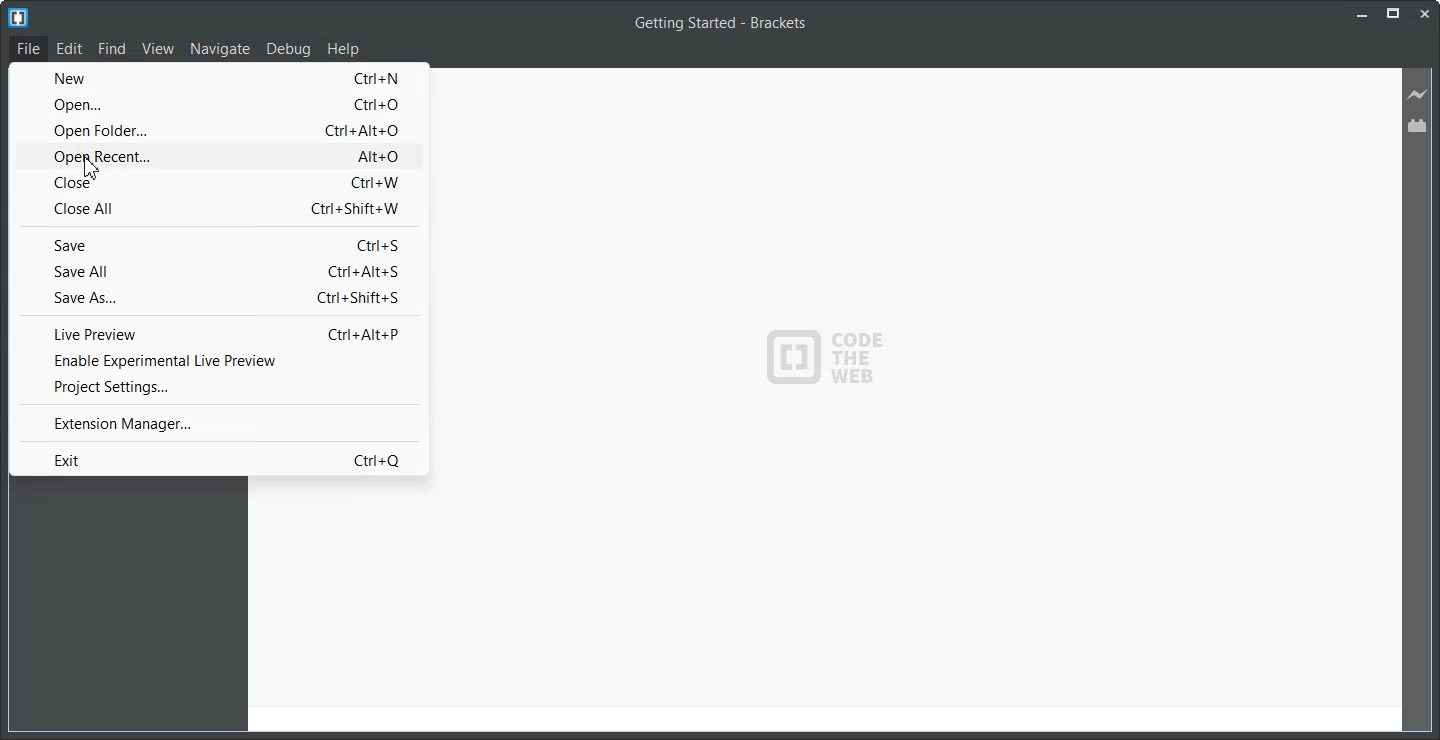 The height and width of the screenshot is (740, 1440). I want to click on Save, so click(218, 244).